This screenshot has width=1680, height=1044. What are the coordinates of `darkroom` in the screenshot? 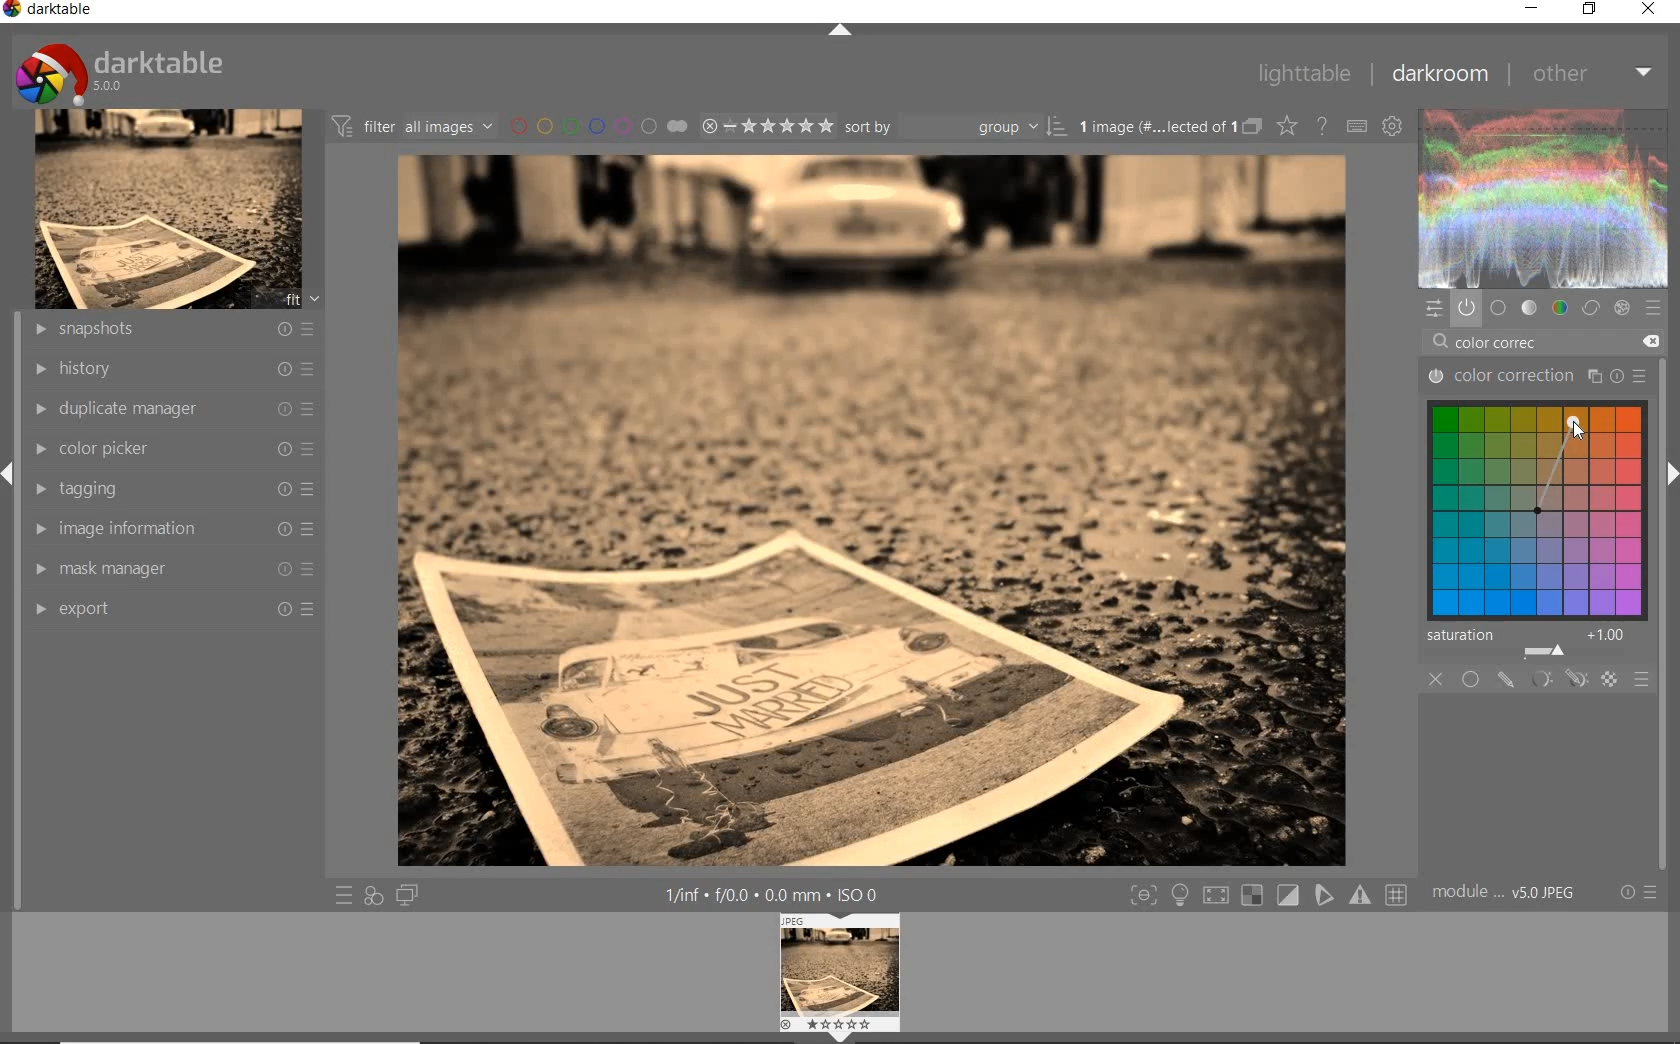 It's located at (1438, 71).